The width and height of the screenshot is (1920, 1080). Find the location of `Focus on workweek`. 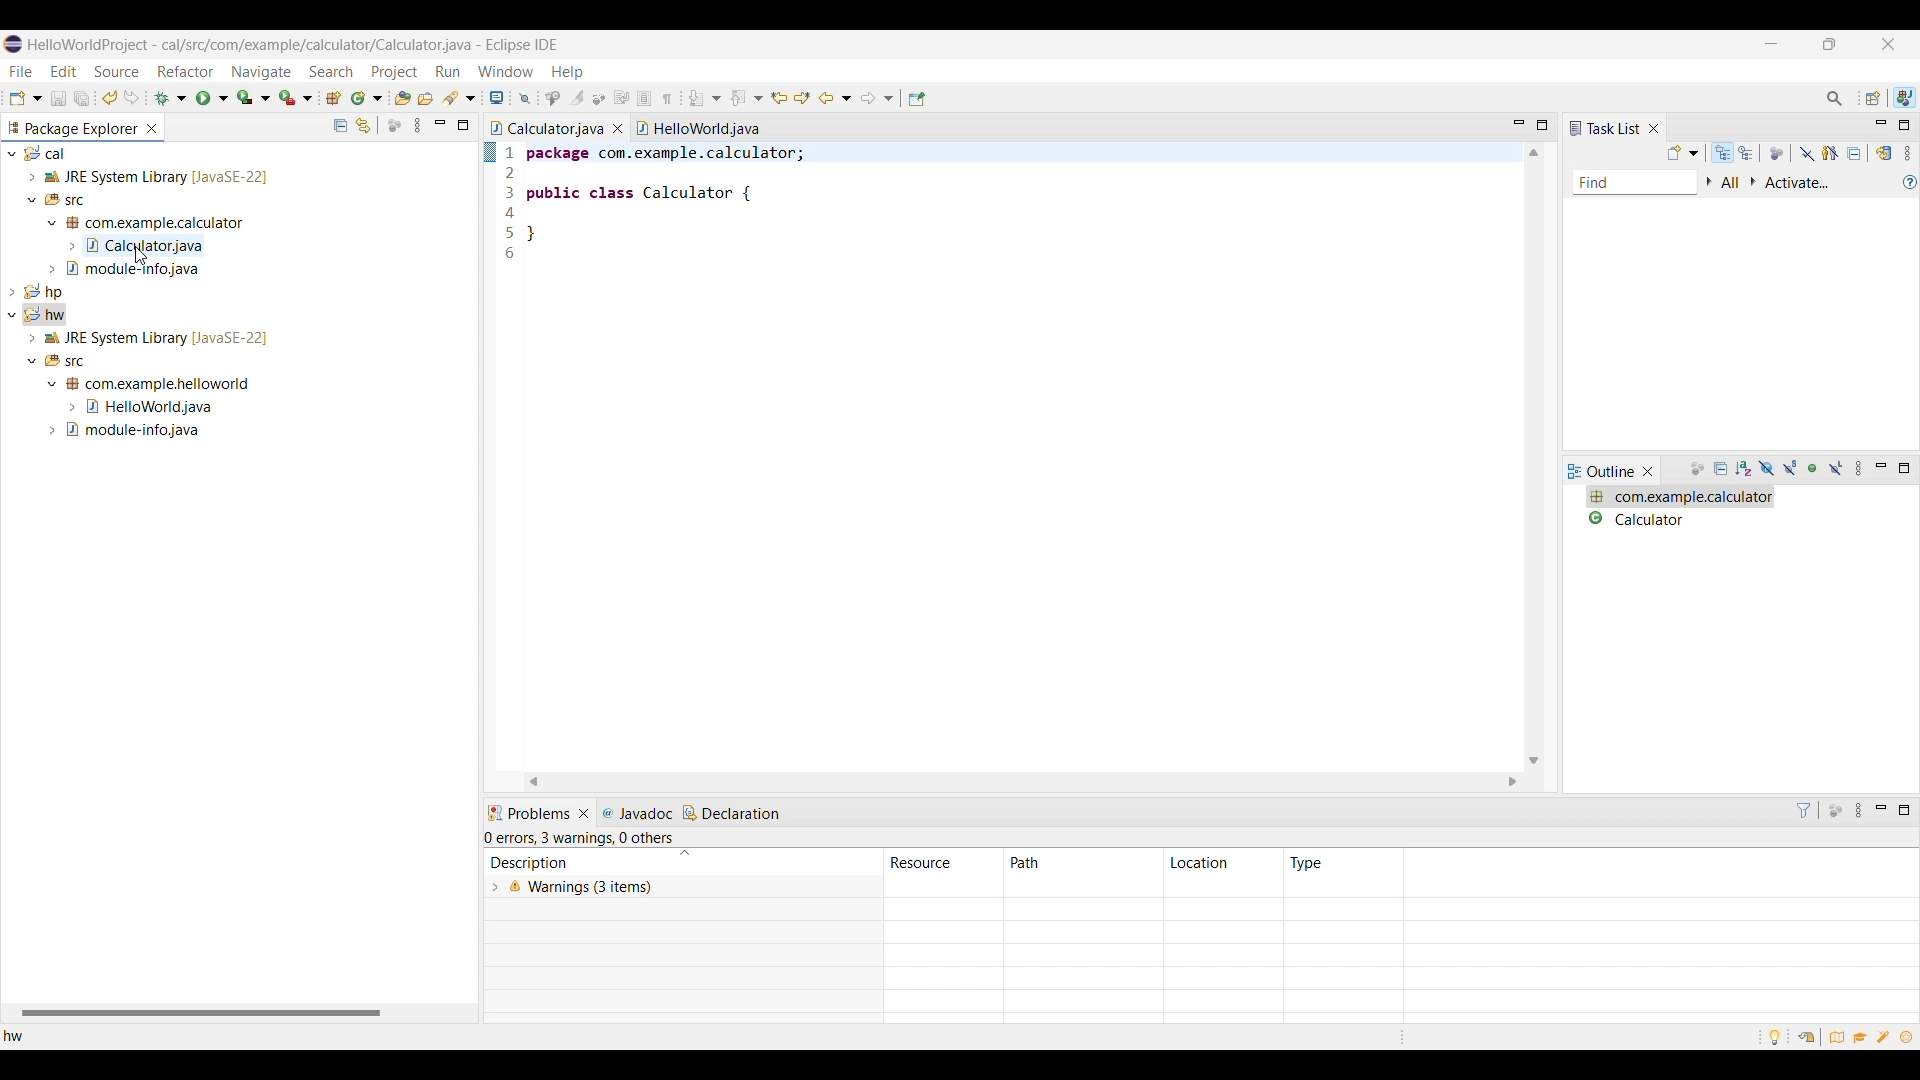

Focus on workweek is located at coordinates (1777, 154).